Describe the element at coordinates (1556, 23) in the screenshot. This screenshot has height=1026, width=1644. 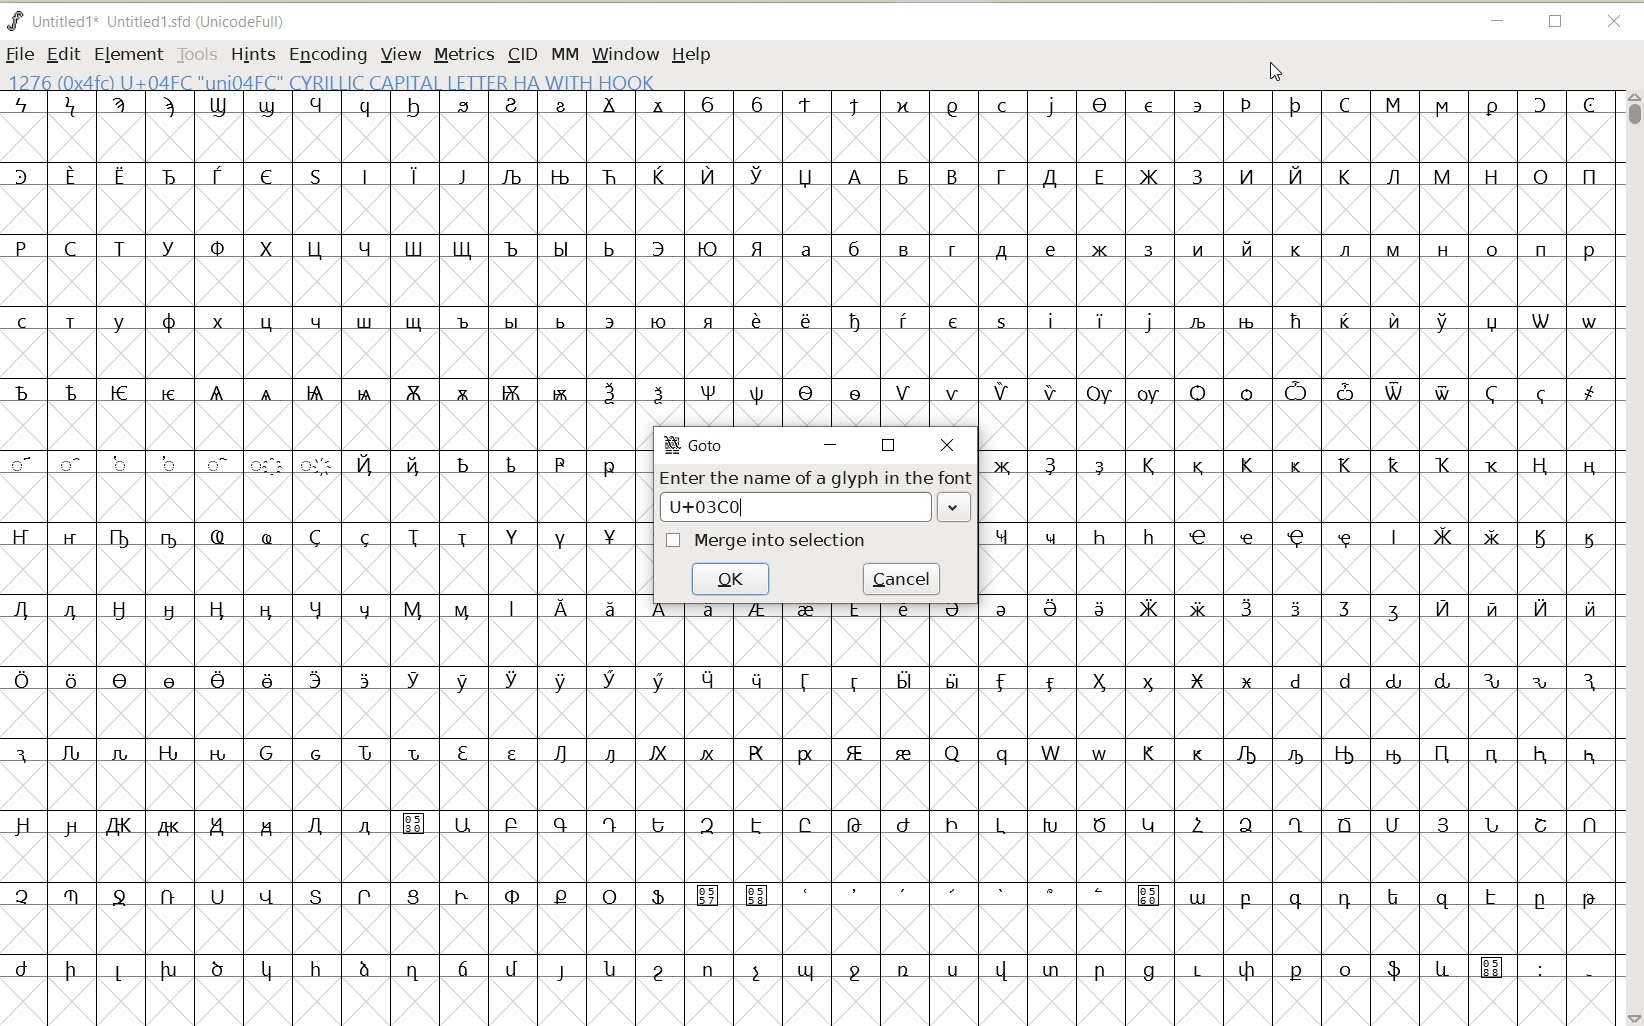
I see `RESTORE` at that location.